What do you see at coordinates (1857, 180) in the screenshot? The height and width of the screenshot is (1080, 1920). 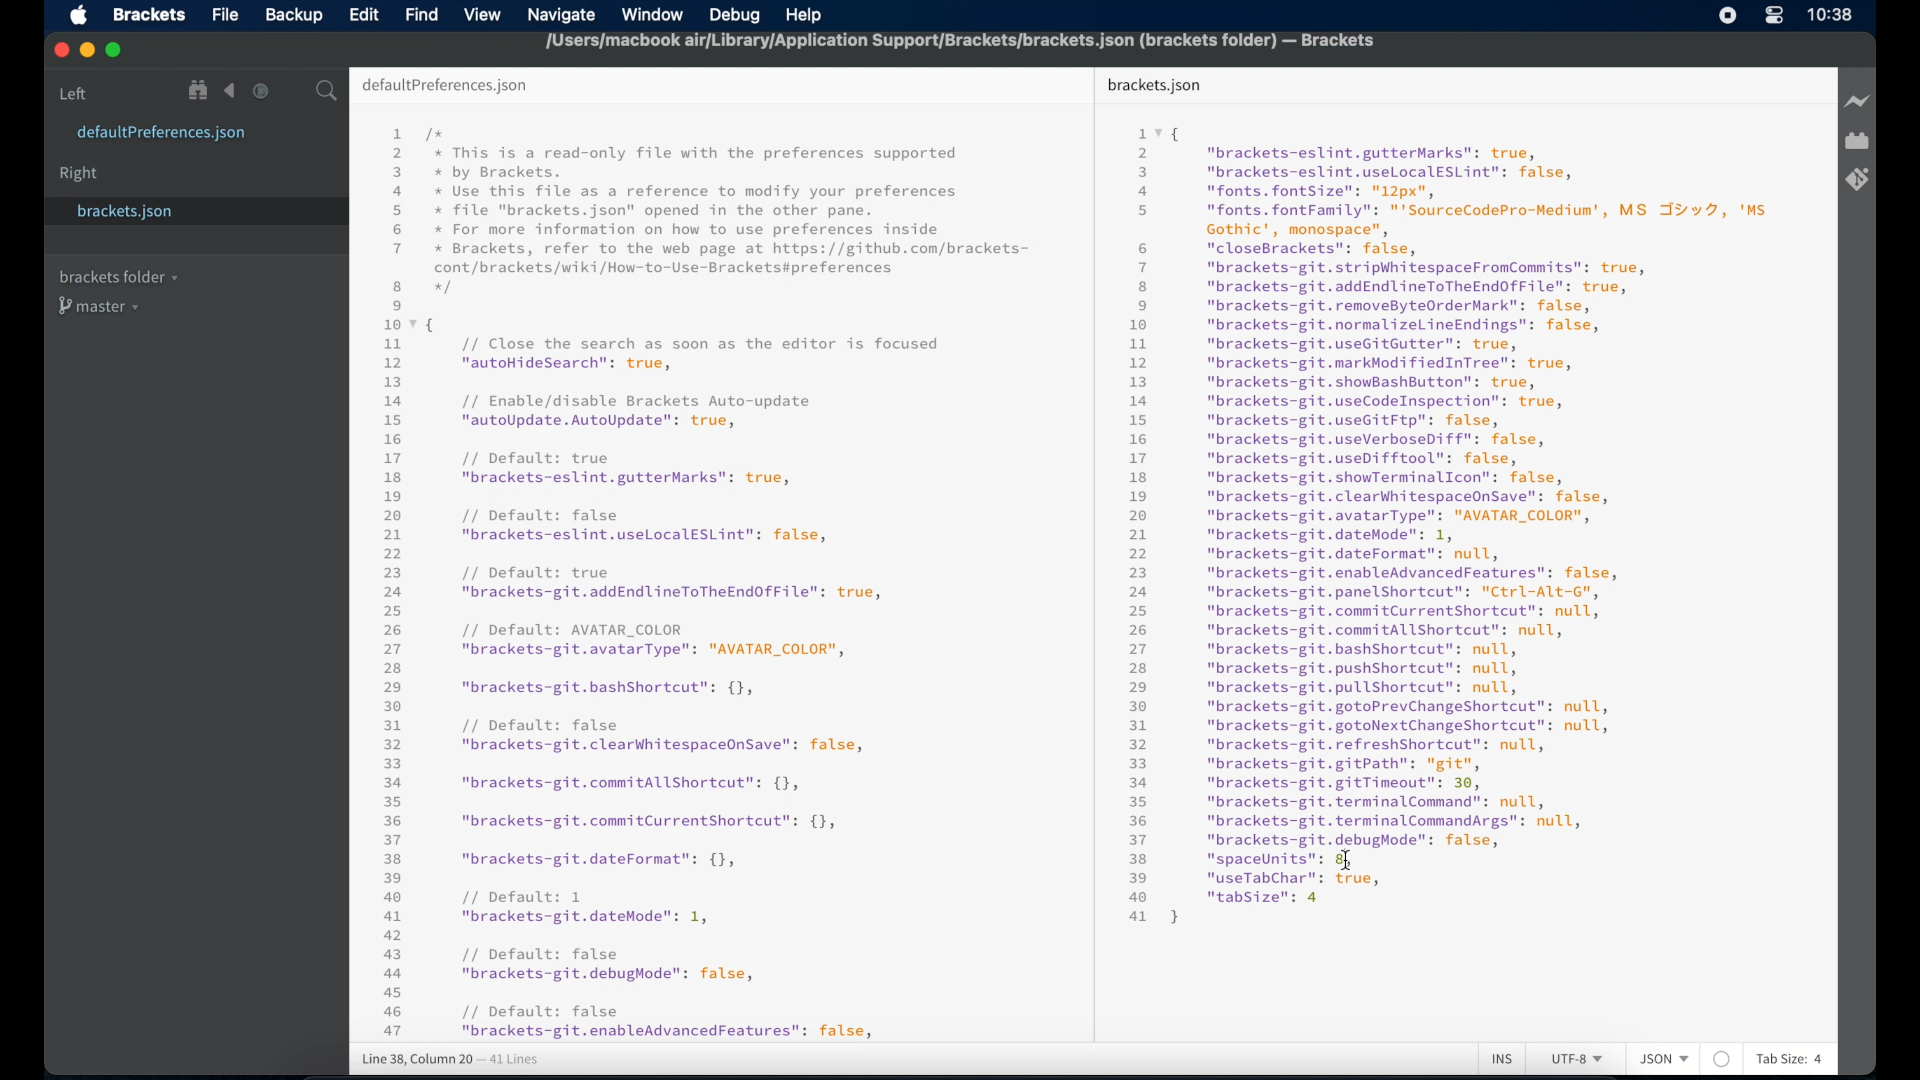 I see `brackets  git extension` at bounding box center [1857, 180].